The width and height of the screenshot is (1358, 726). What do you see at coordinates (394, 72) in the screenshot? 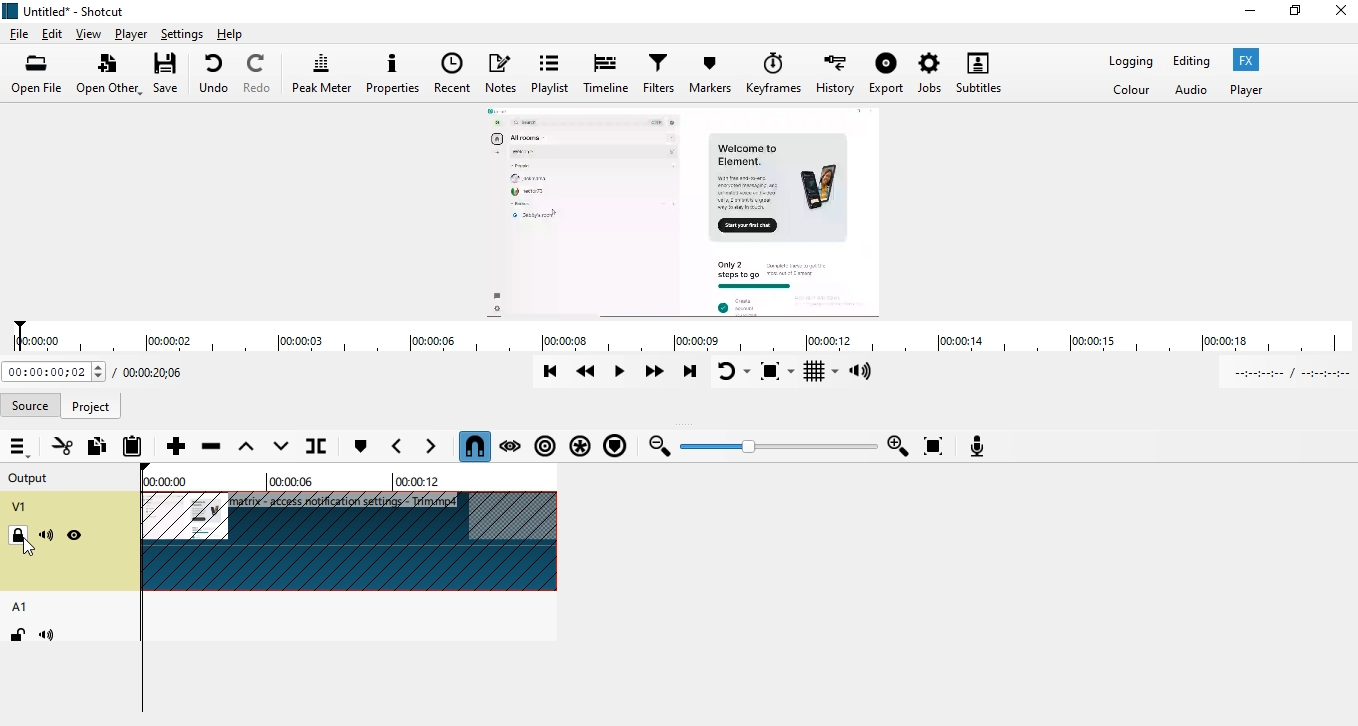
I see `properties` at bounding box center [394, 72].